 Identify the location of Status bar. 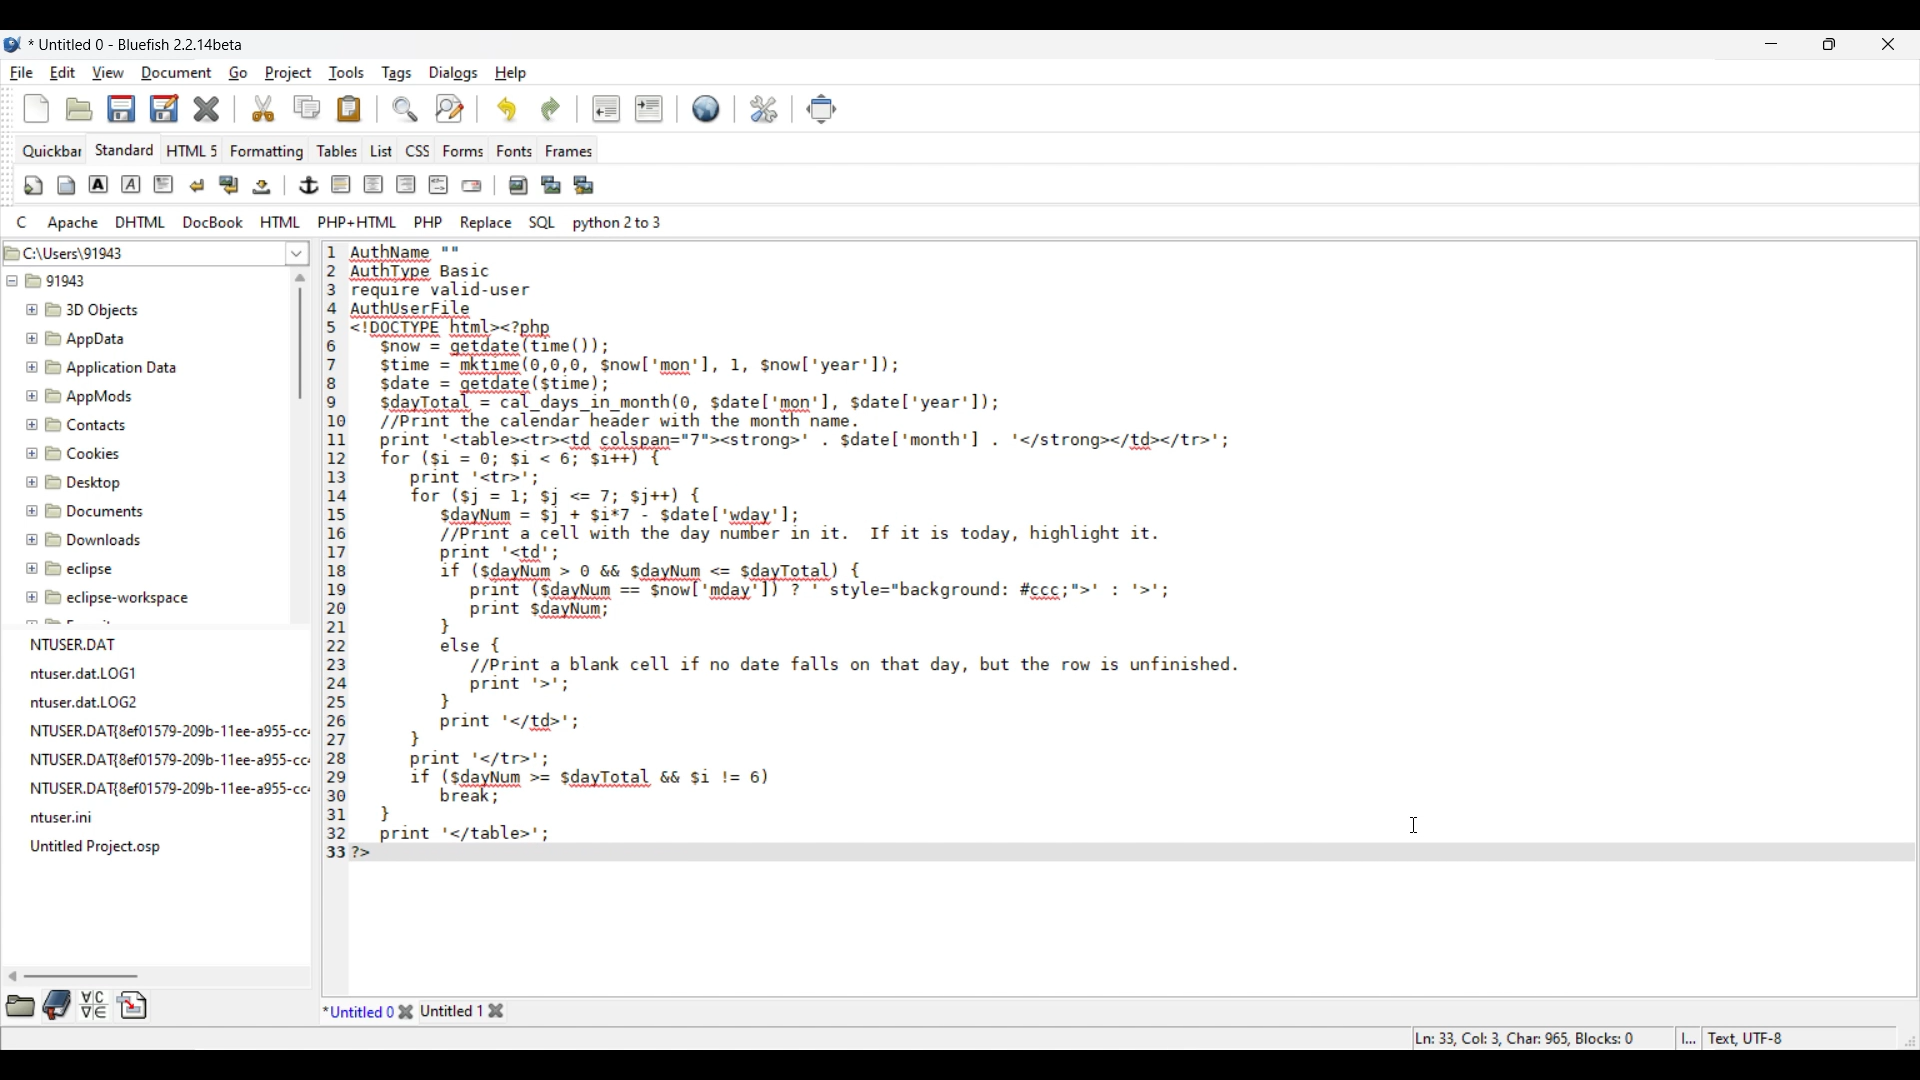
(1601, 1038).